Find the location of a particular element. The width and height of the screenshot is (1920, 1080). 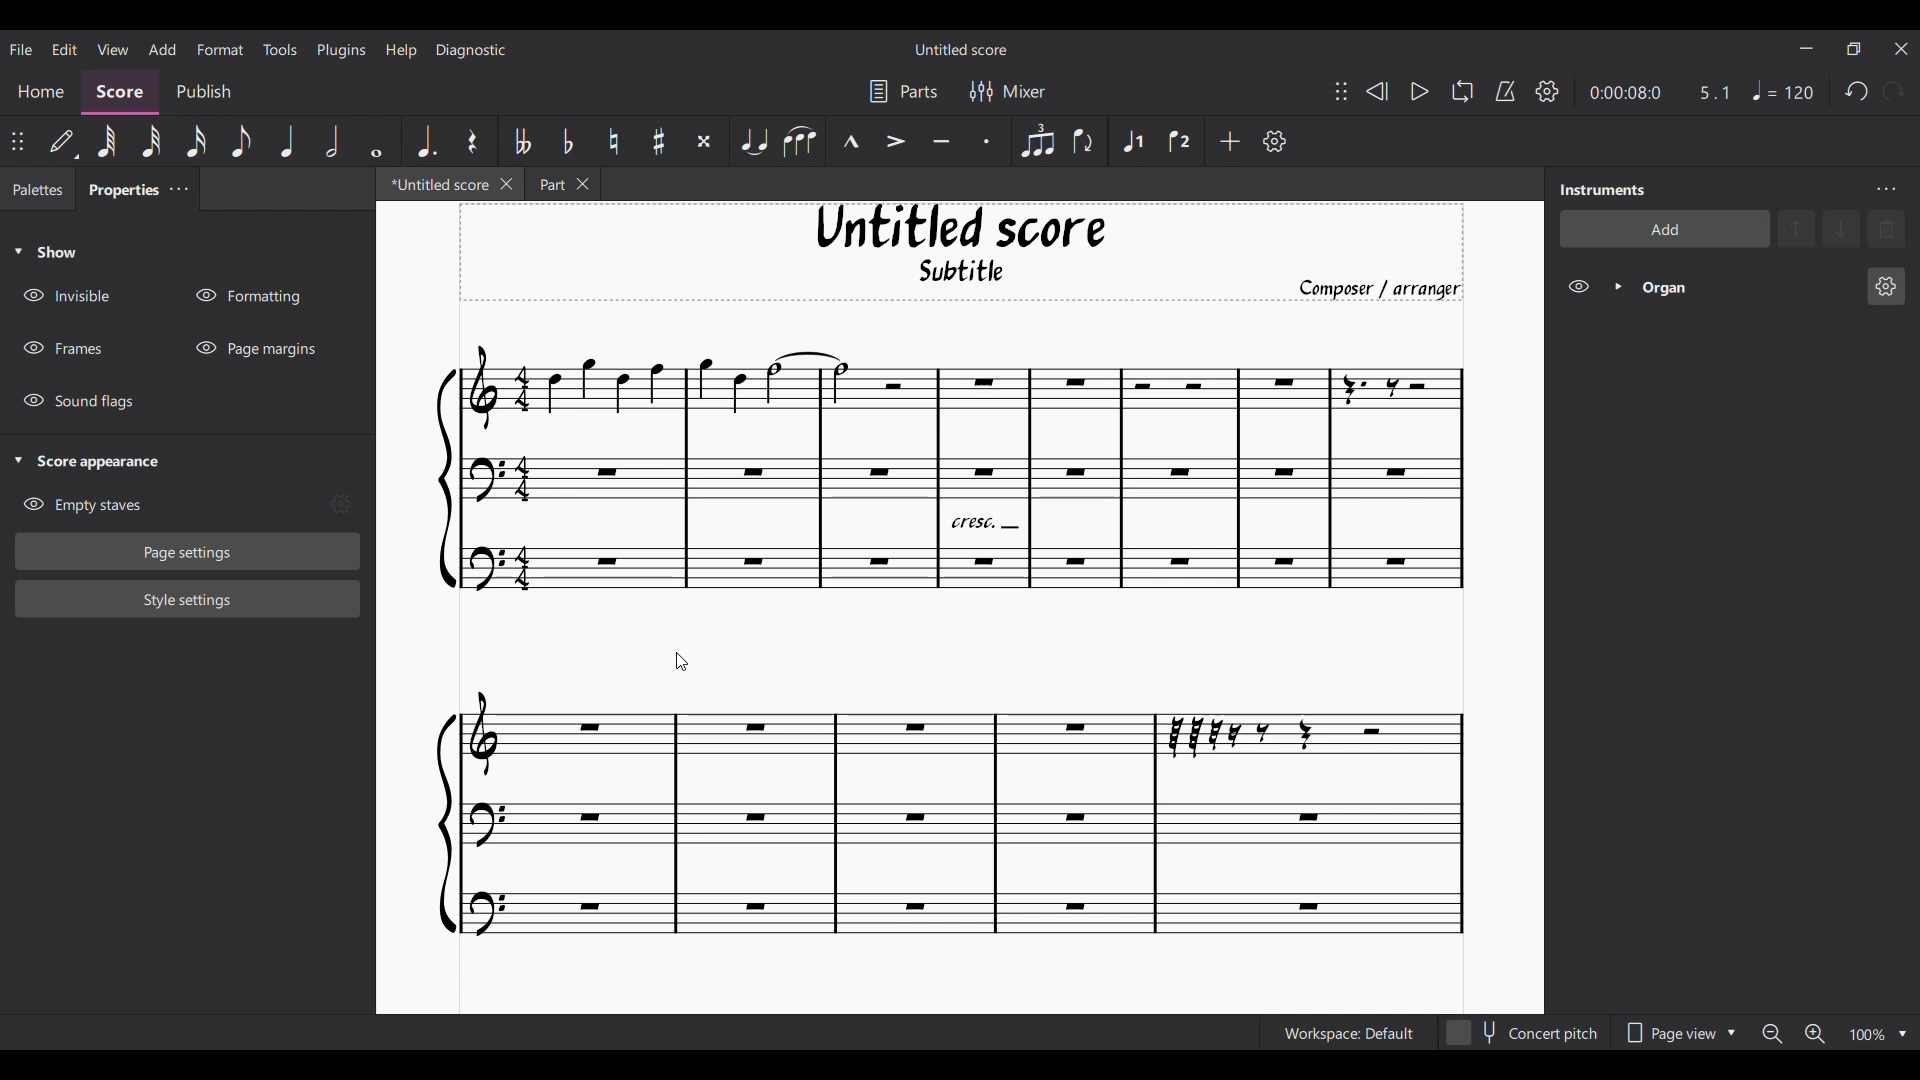

Rest is located at coordinates (472, 141).